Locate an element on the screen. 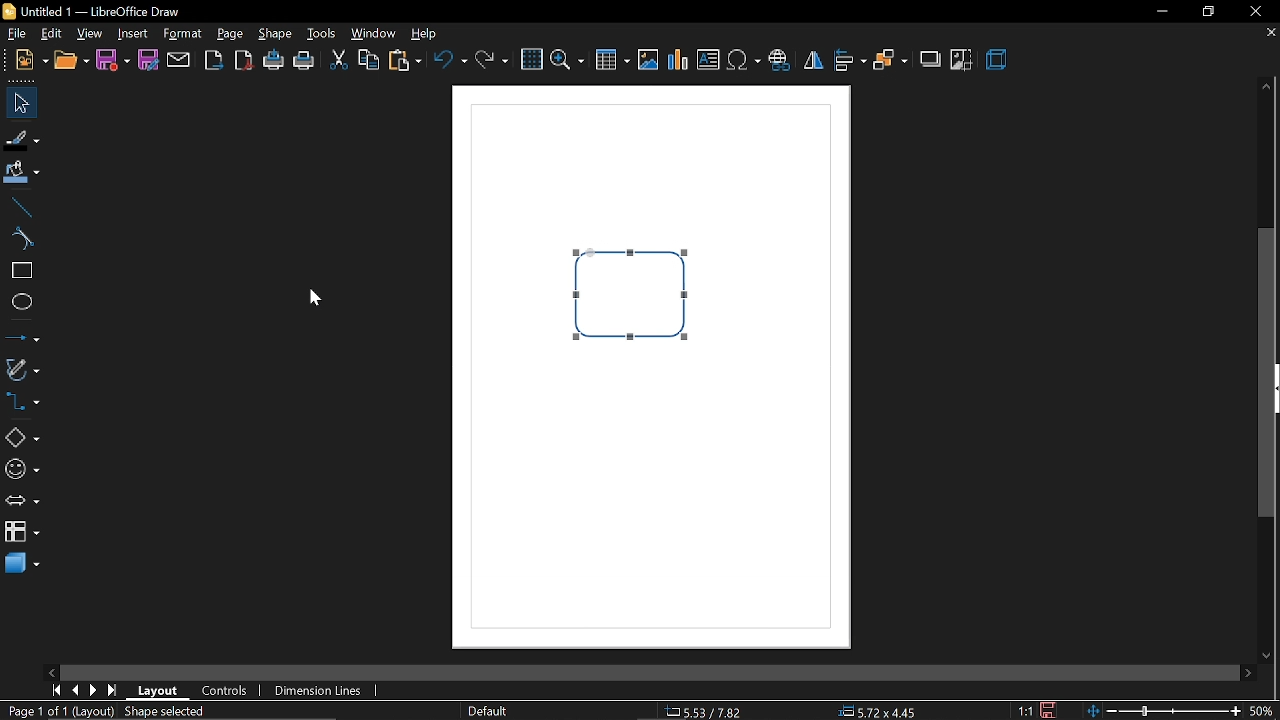  restore down is located at coordinates (1207, 12).